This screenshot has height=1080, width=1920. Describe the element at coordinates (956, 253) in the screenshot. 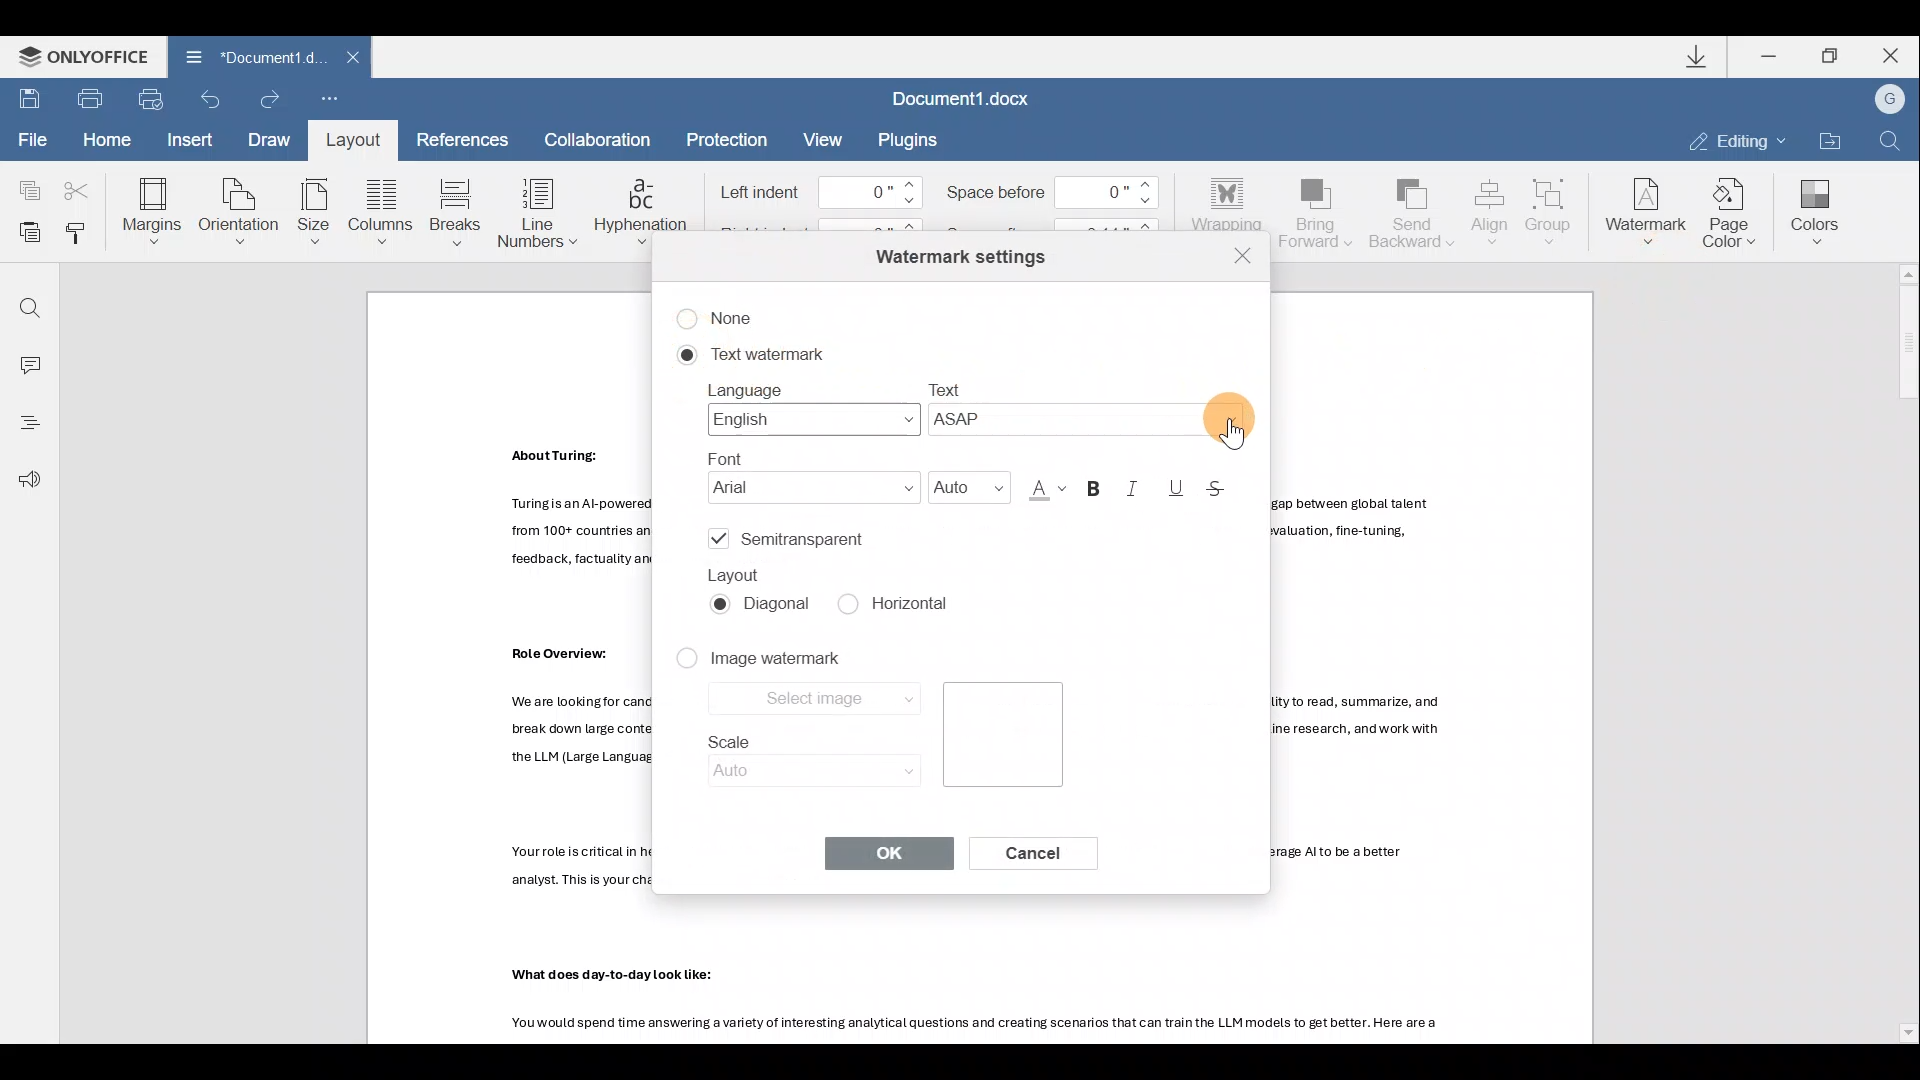

I see `Watermark settings` at that location.